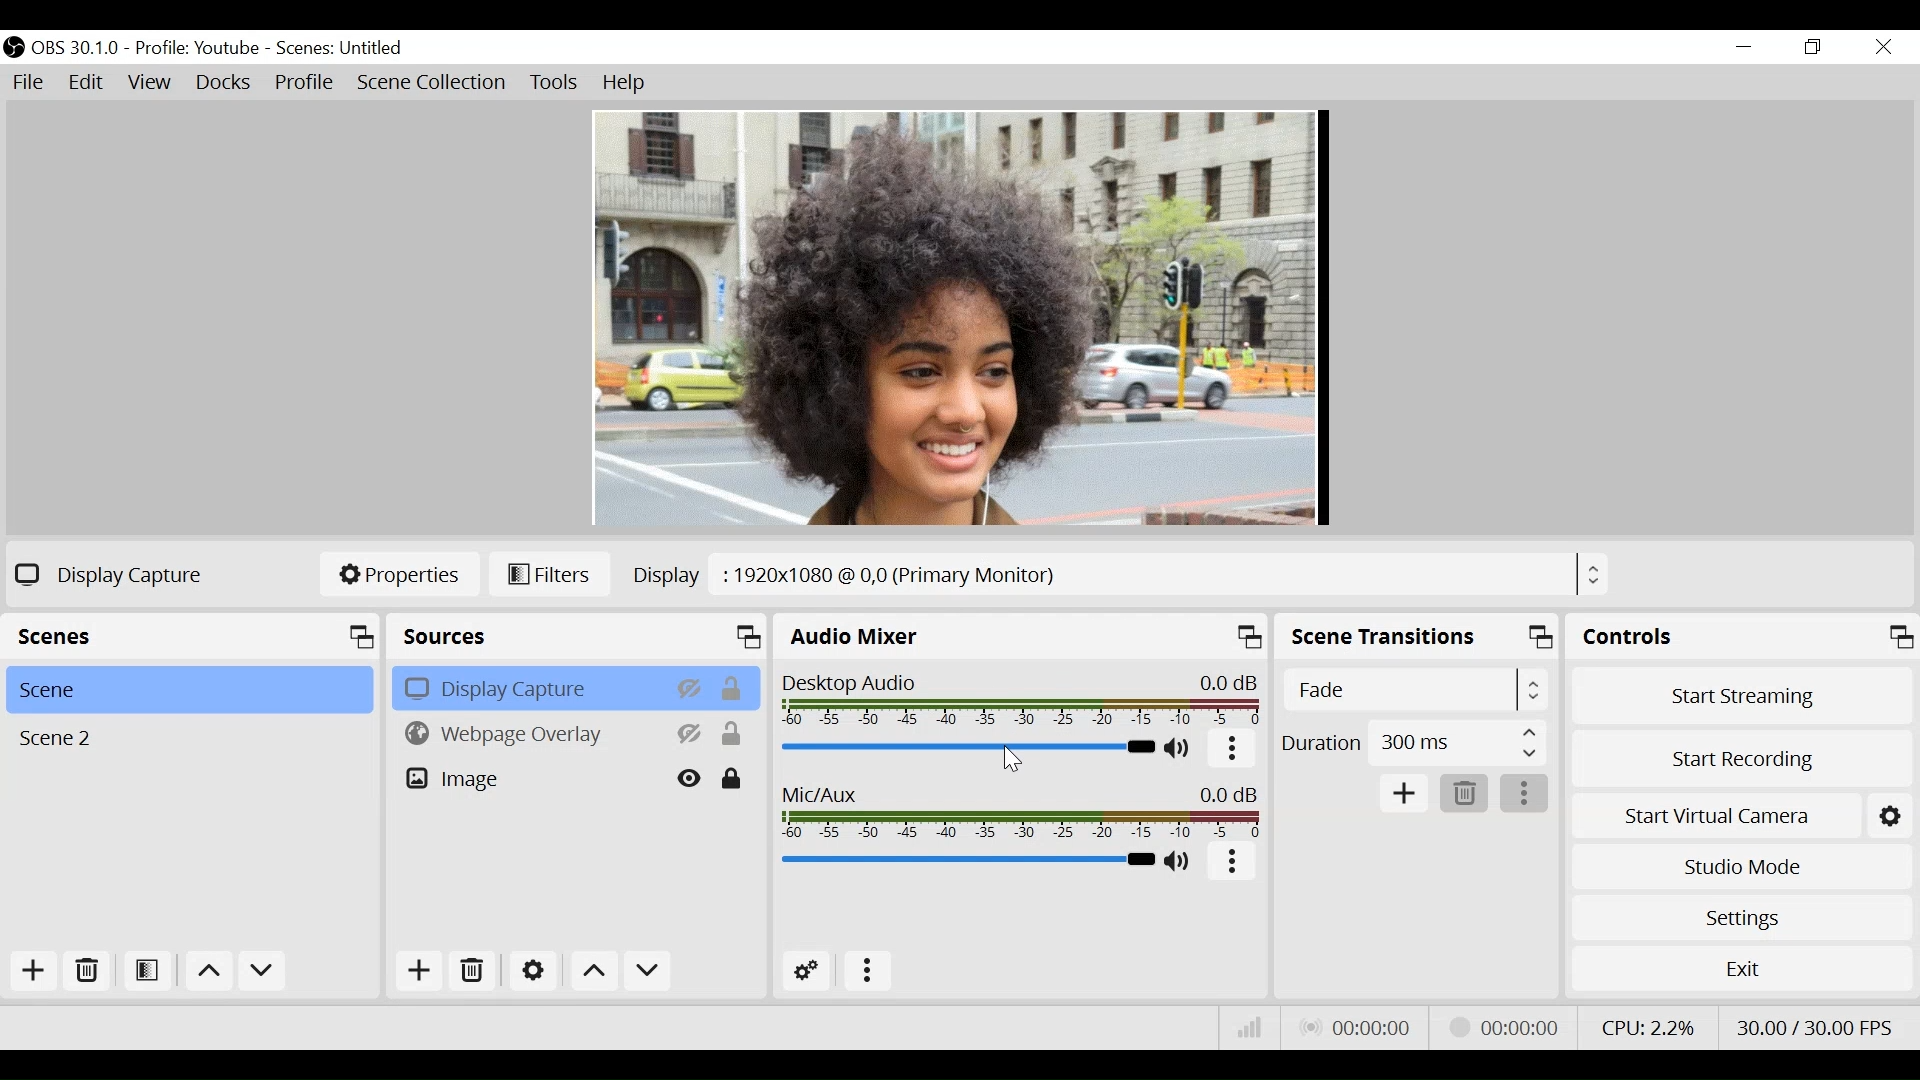  What do you see at coordinates (1739, 914) in the screenshot?
I see `Settings` at bounding box center [1739, 914].